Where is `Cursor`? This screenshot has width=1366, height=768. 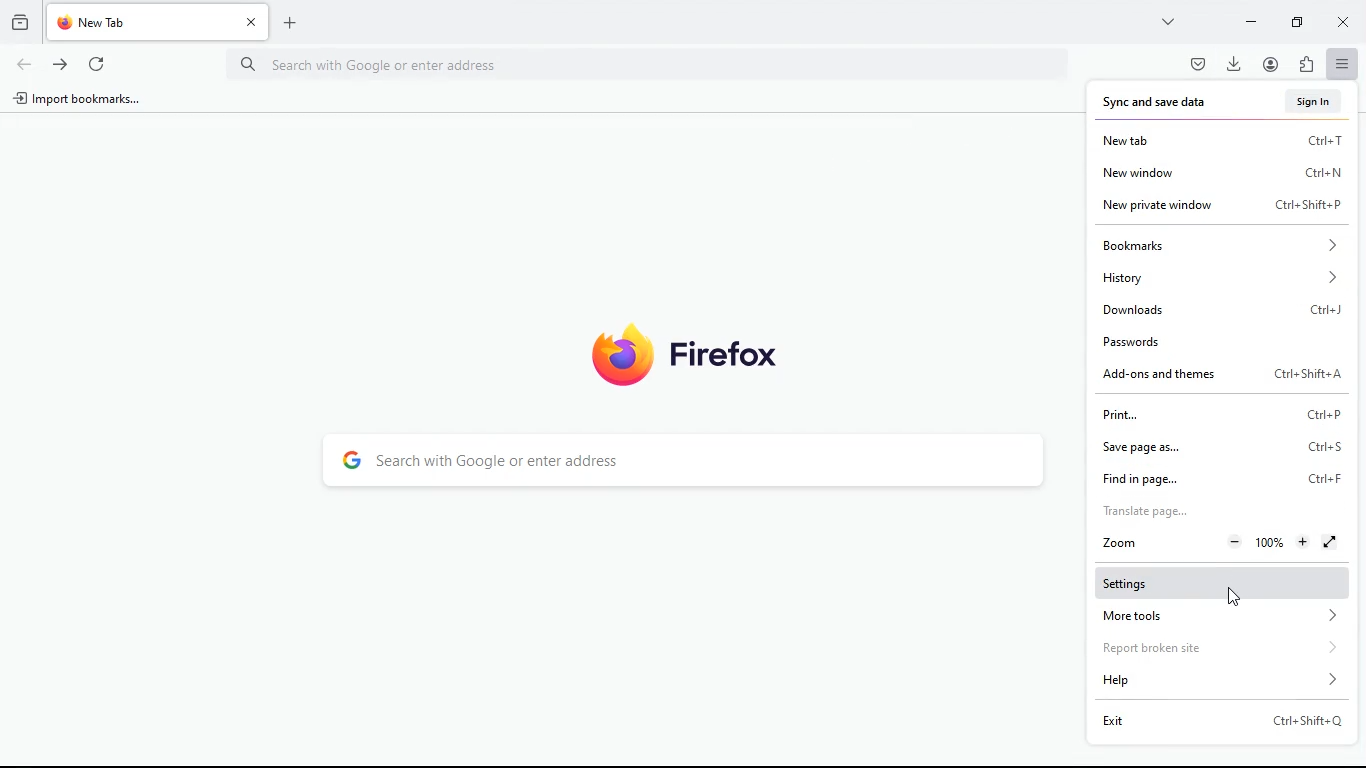 Cursor is located at coordinates (1234, 597).